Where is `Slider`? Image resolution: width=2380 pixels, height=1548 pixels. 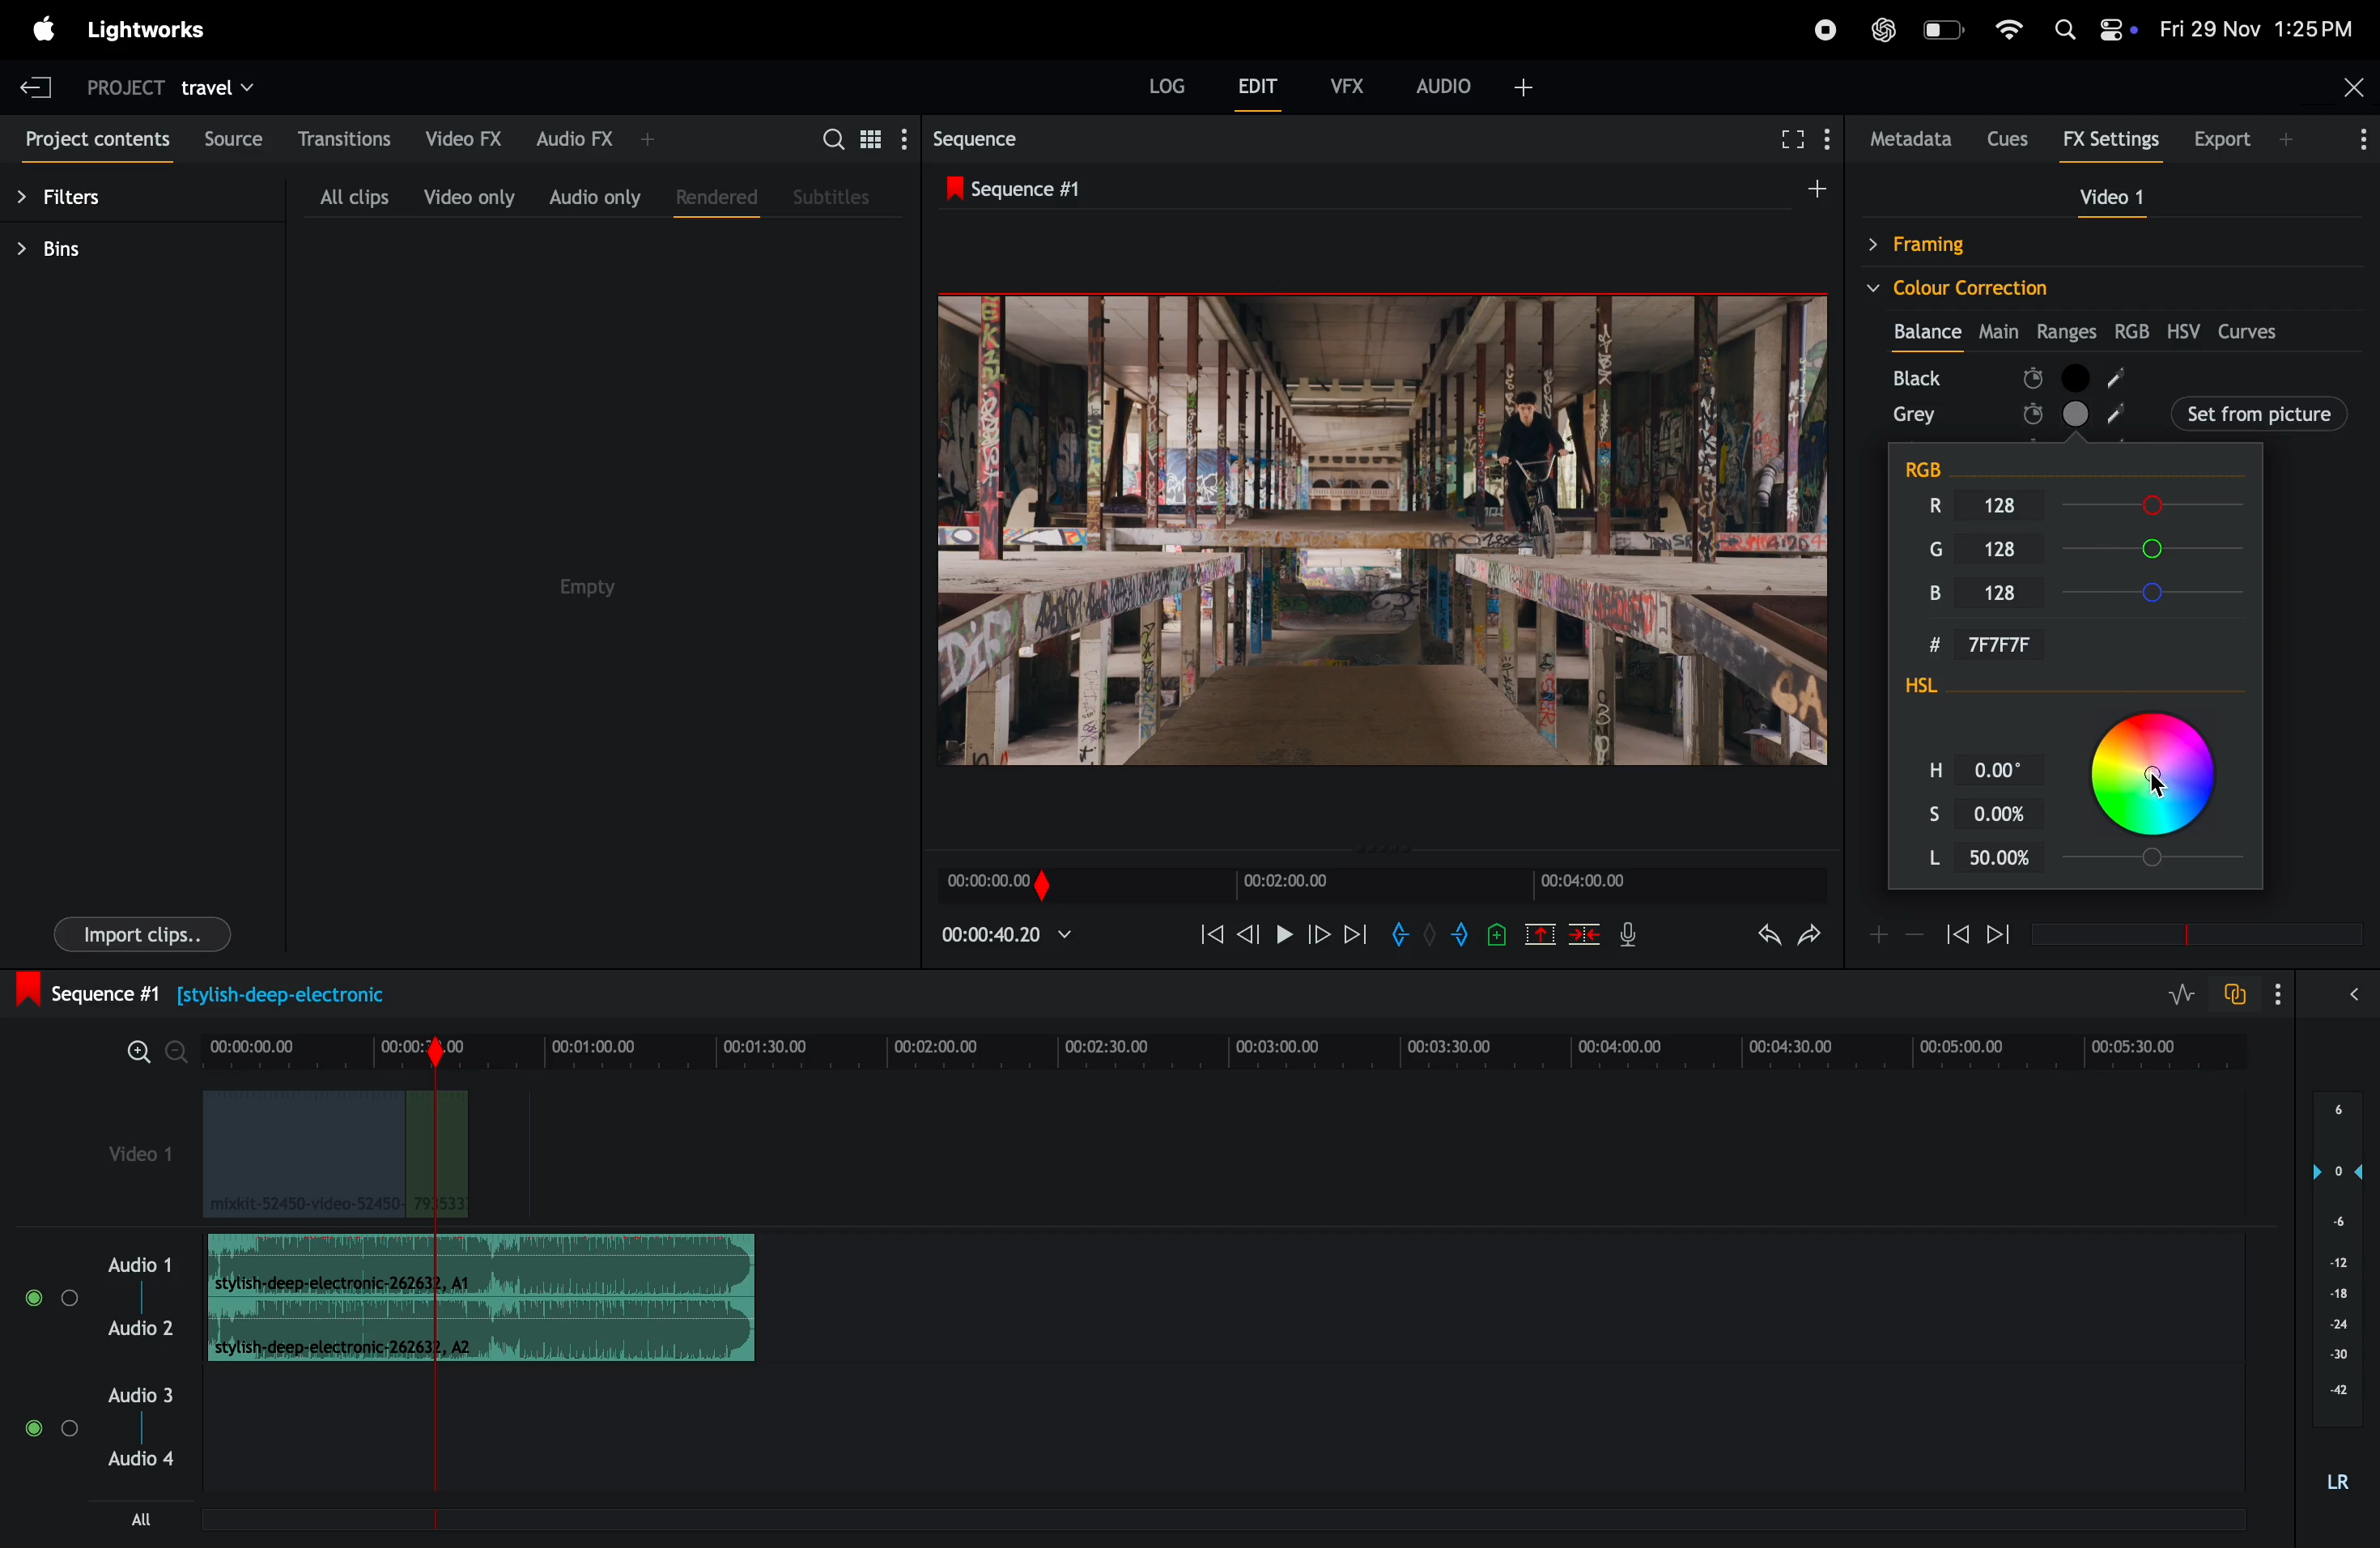 Slider is located at coordinates (2161, 860).